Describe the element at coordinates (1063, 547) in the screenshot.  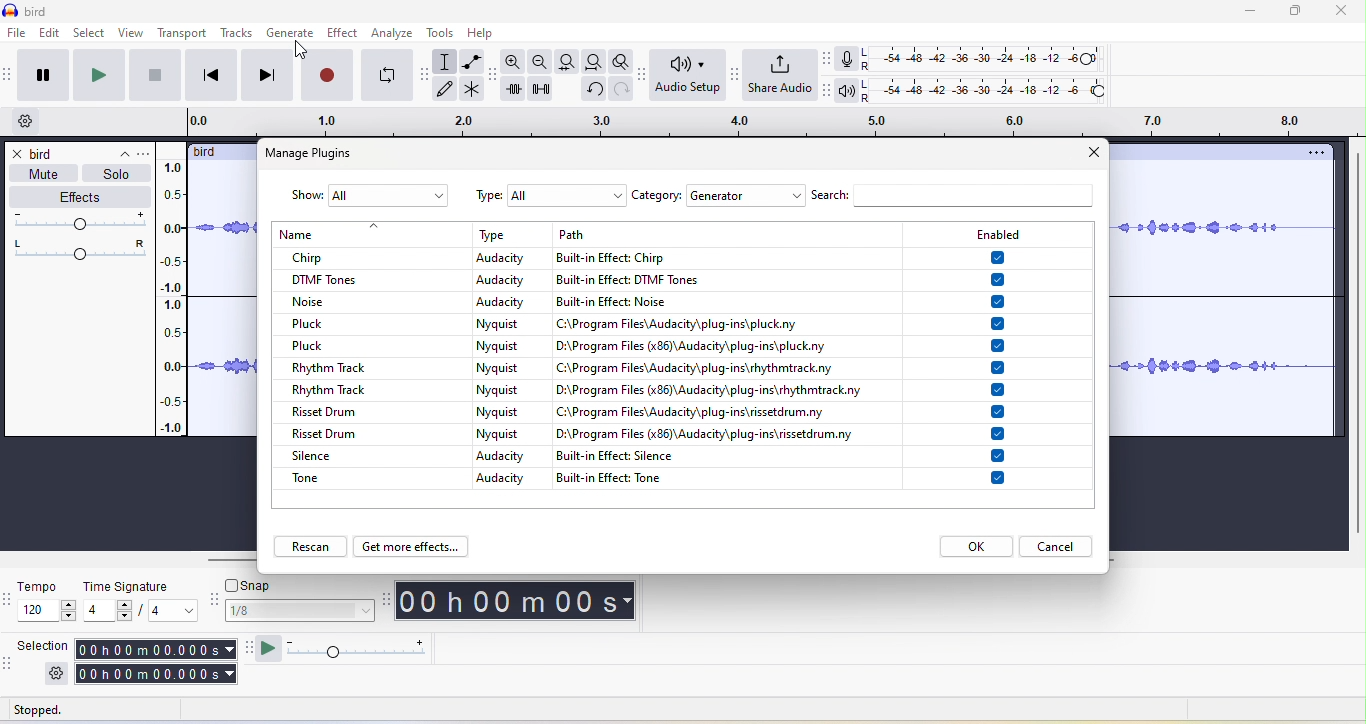
I see `cancel` at that location.